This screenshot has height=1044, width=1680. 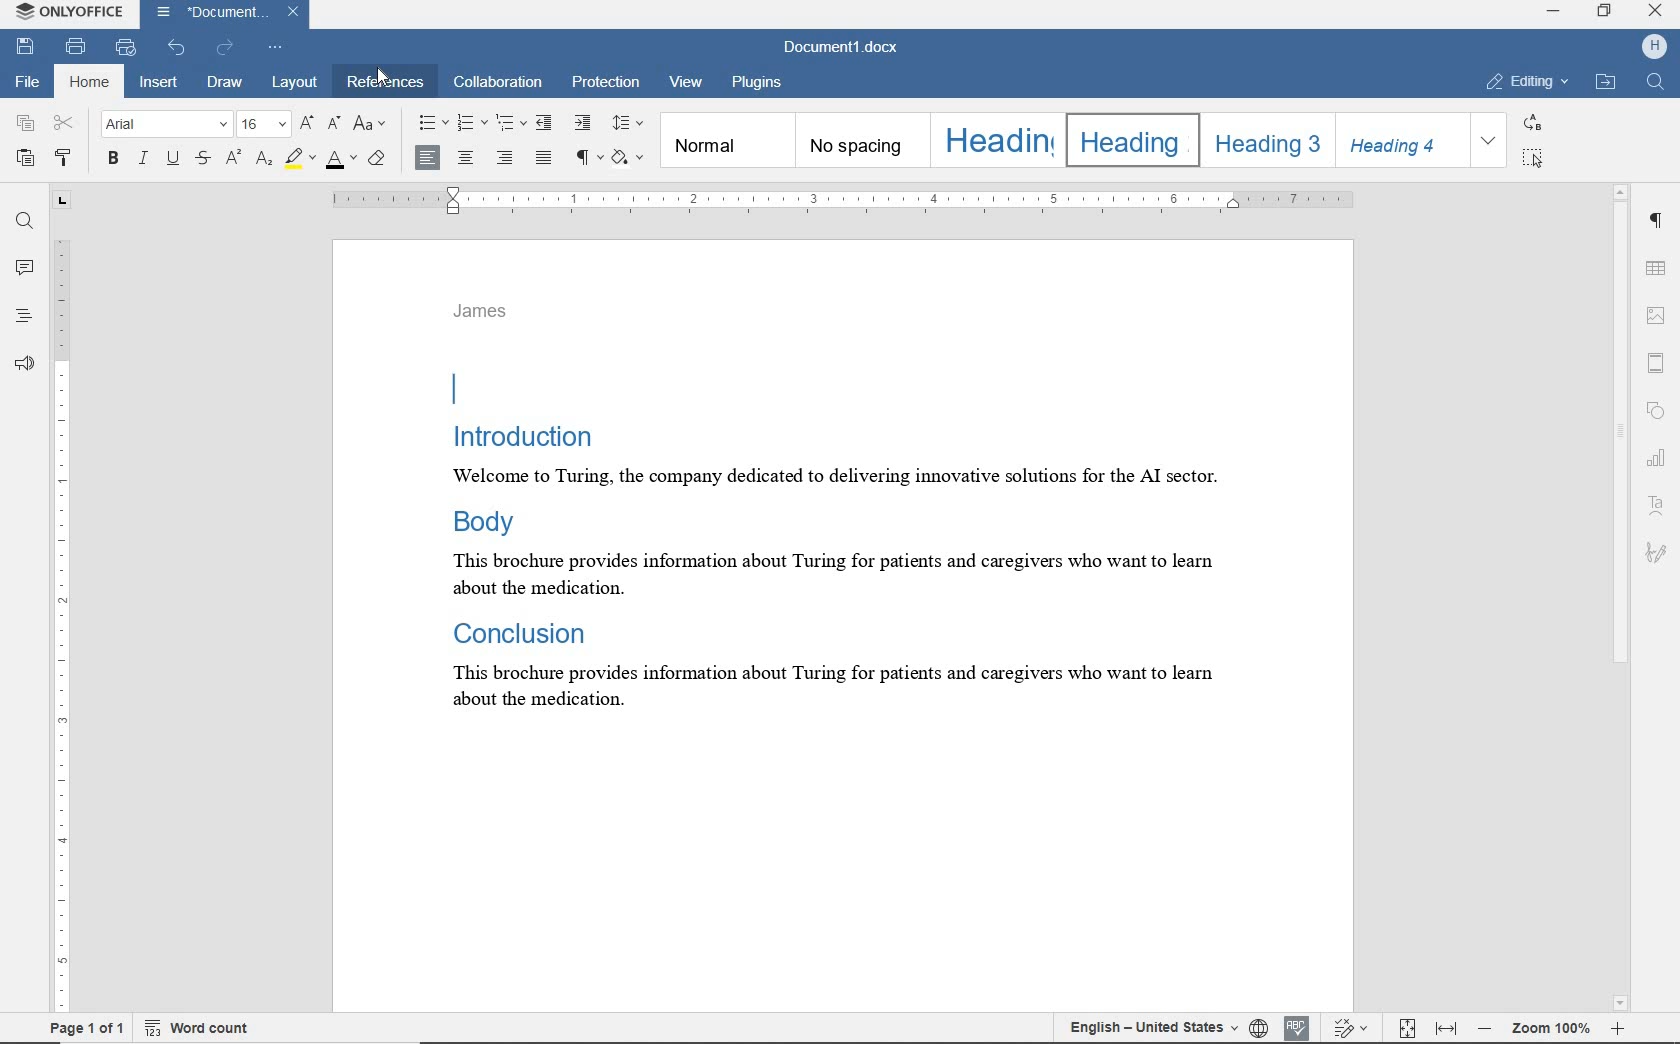 What do you see at coordinates (547, 125) in the screenshot?
I see `decrease indent` at bounding box center [547, 125].